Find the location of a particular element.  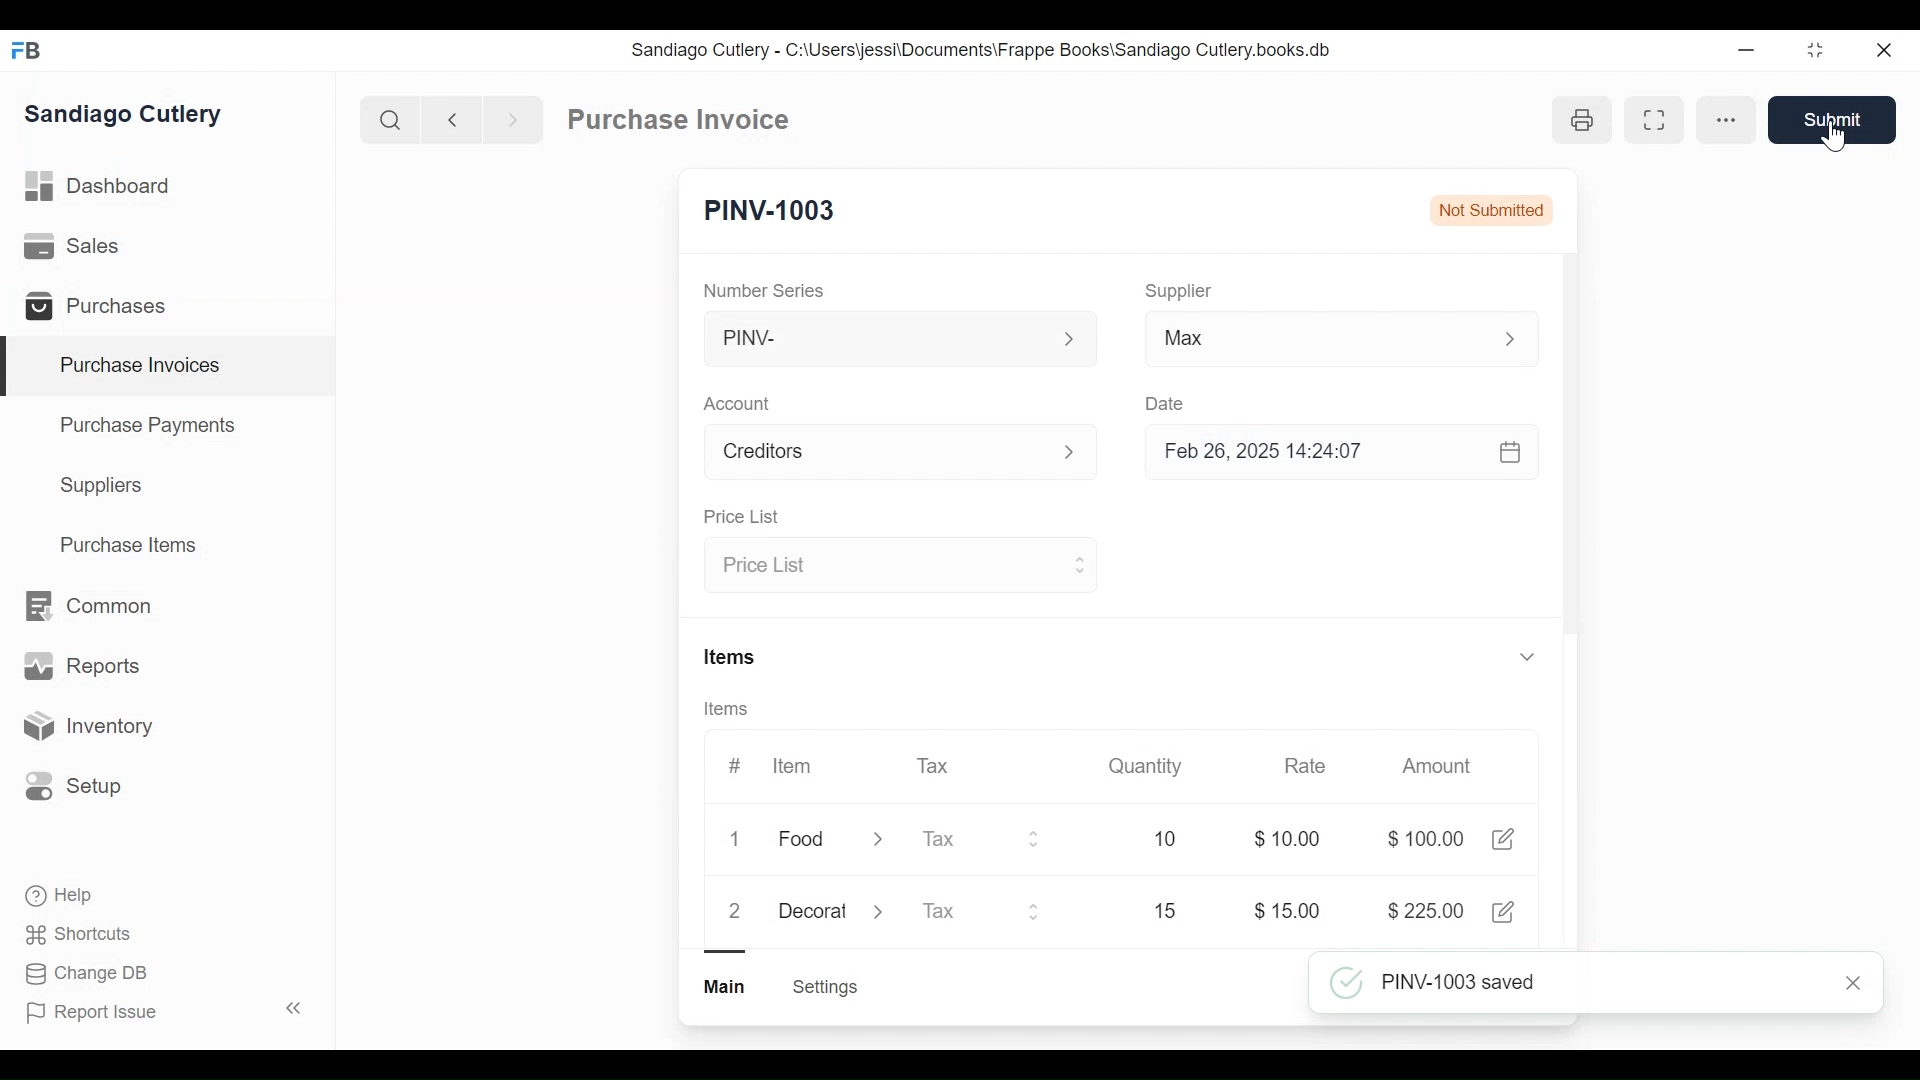

Expand is located at coordinates (878, 842).